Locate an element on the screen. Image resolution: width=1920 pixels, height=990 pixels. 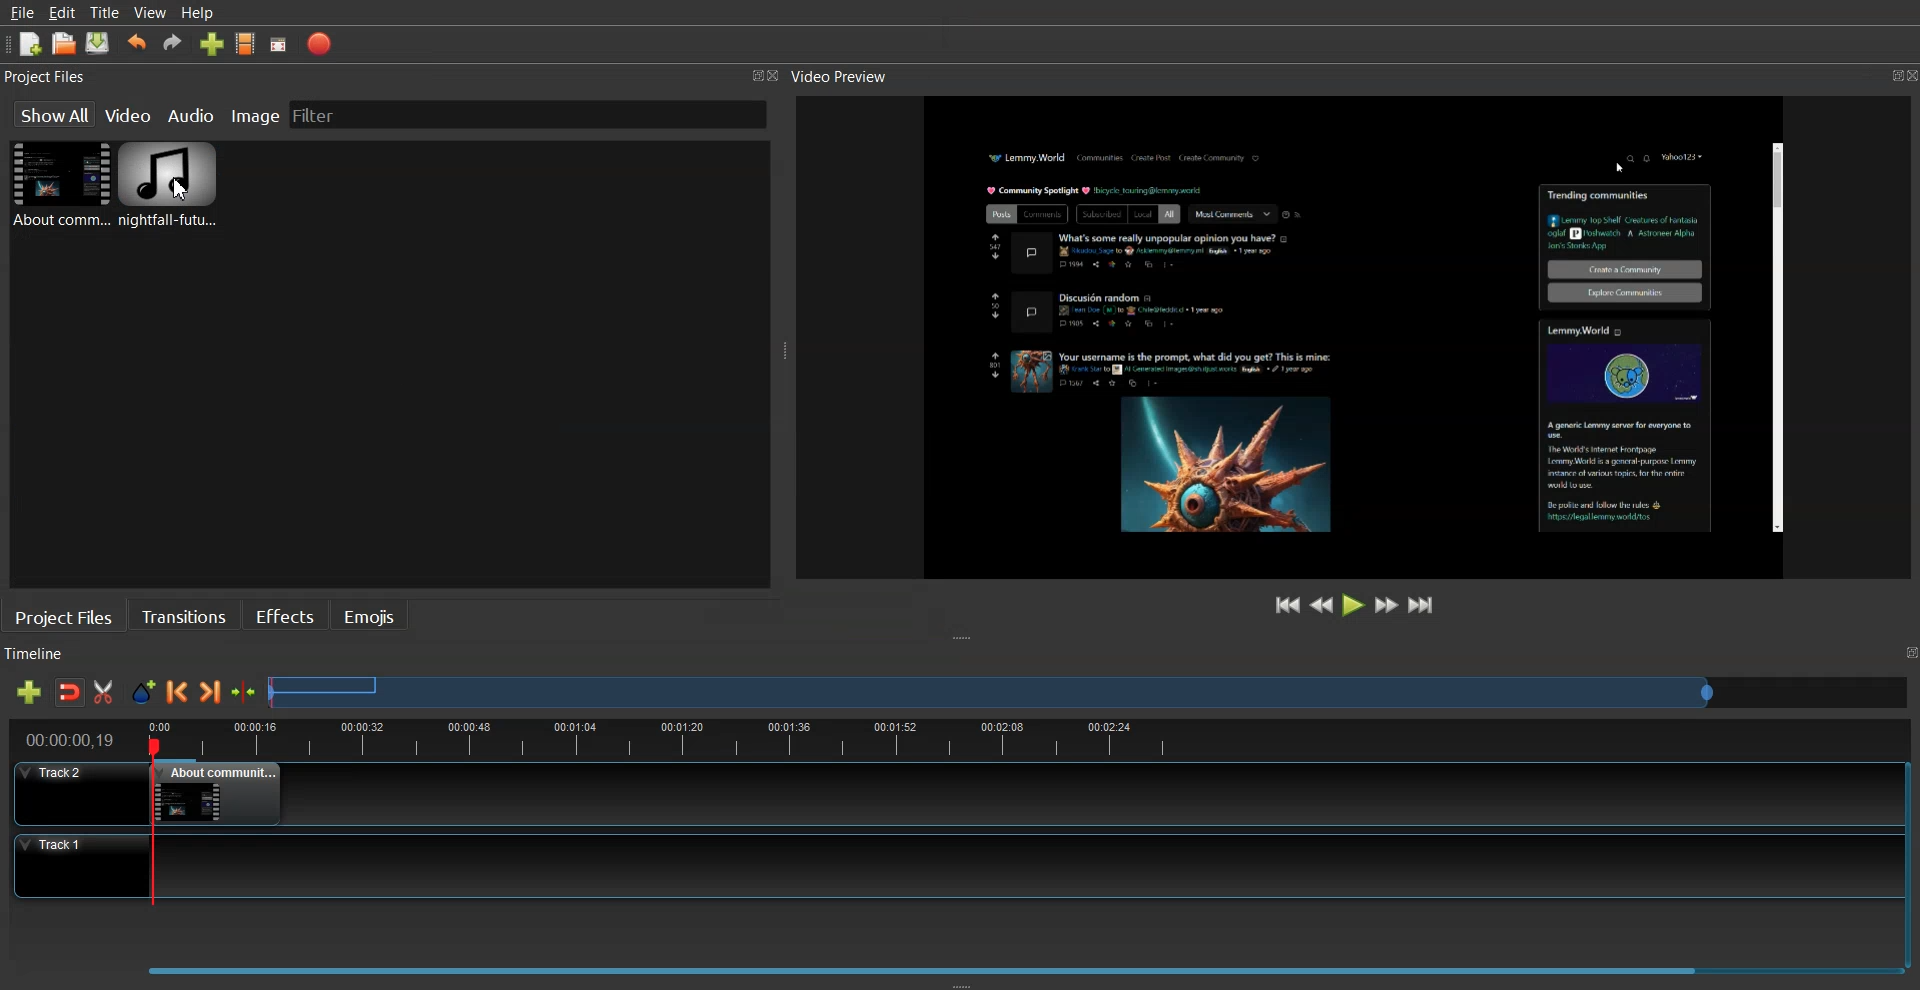
Jump to End is located at coordinates (1422, 604).